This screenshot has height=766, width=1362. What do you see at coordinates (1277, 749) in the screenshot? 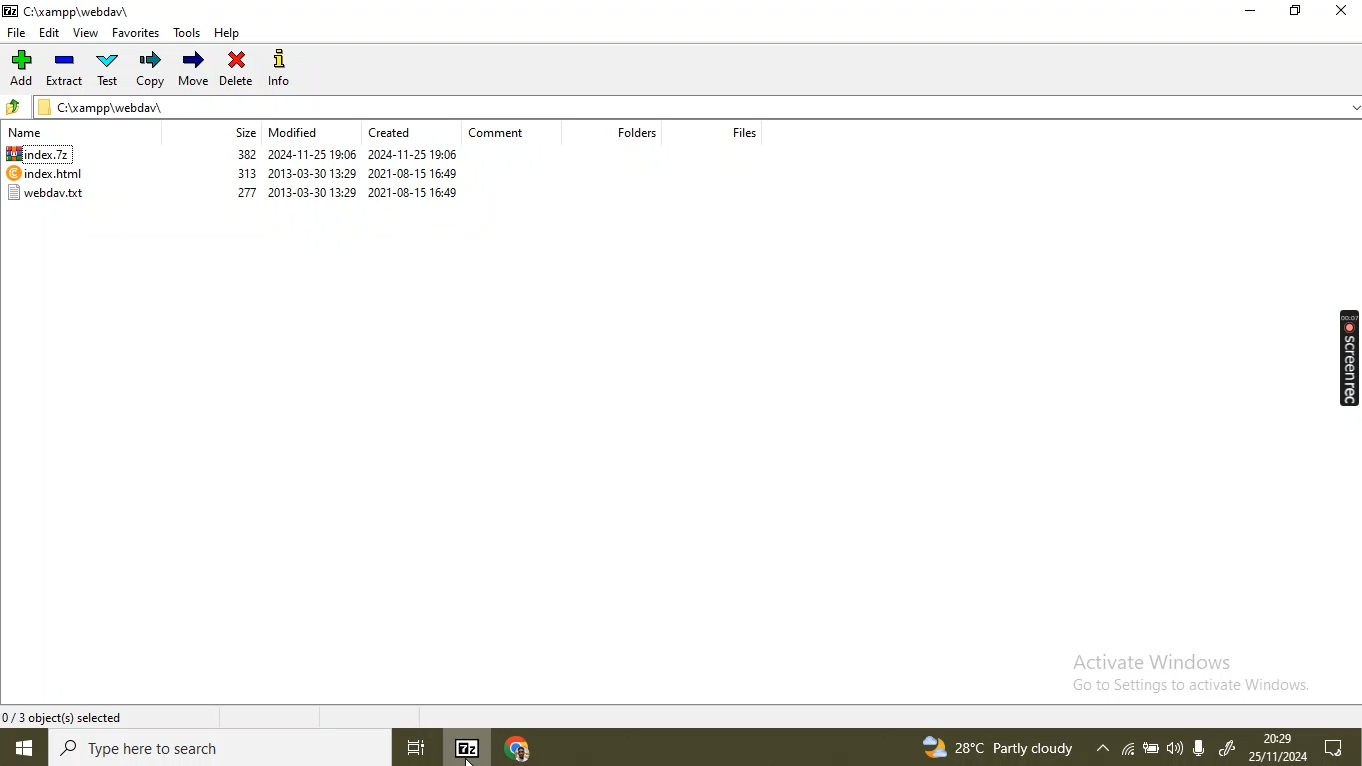
I see `20.29  25/11/2024` at bounding box center [1277, 749].